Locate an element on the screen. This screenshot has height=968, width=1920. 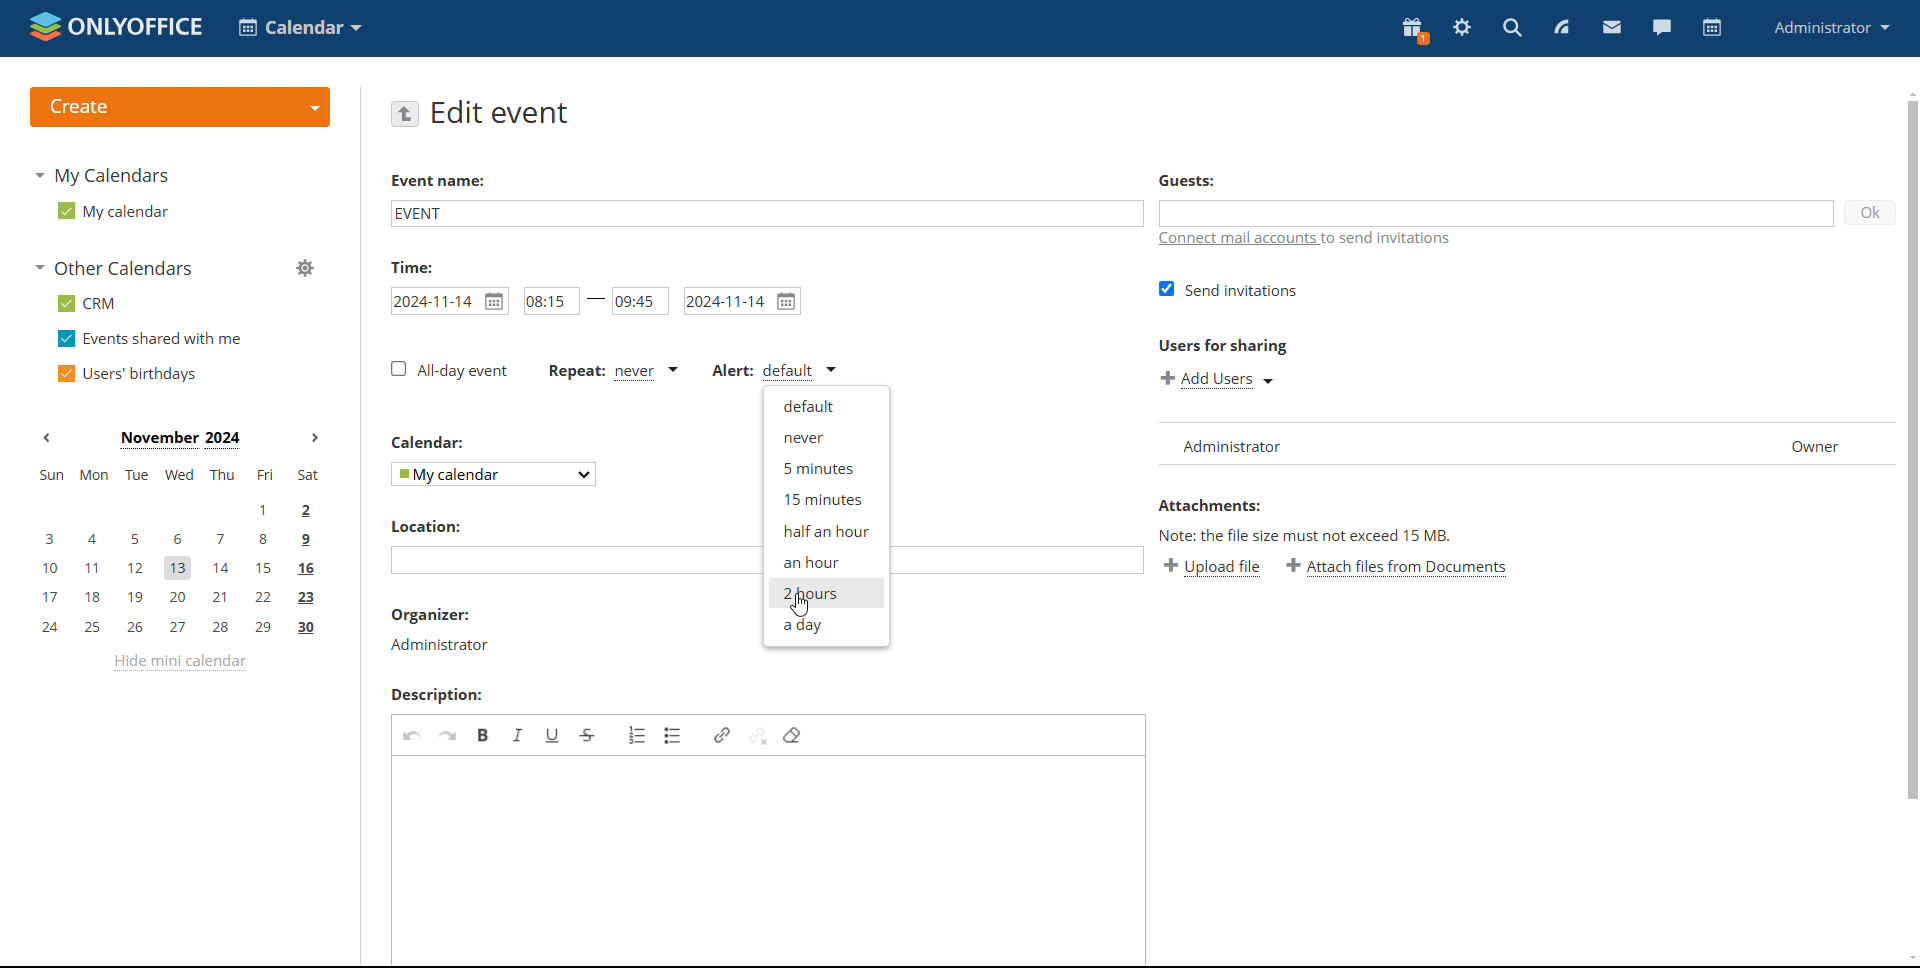
go back is located at coordinates (406, 113).